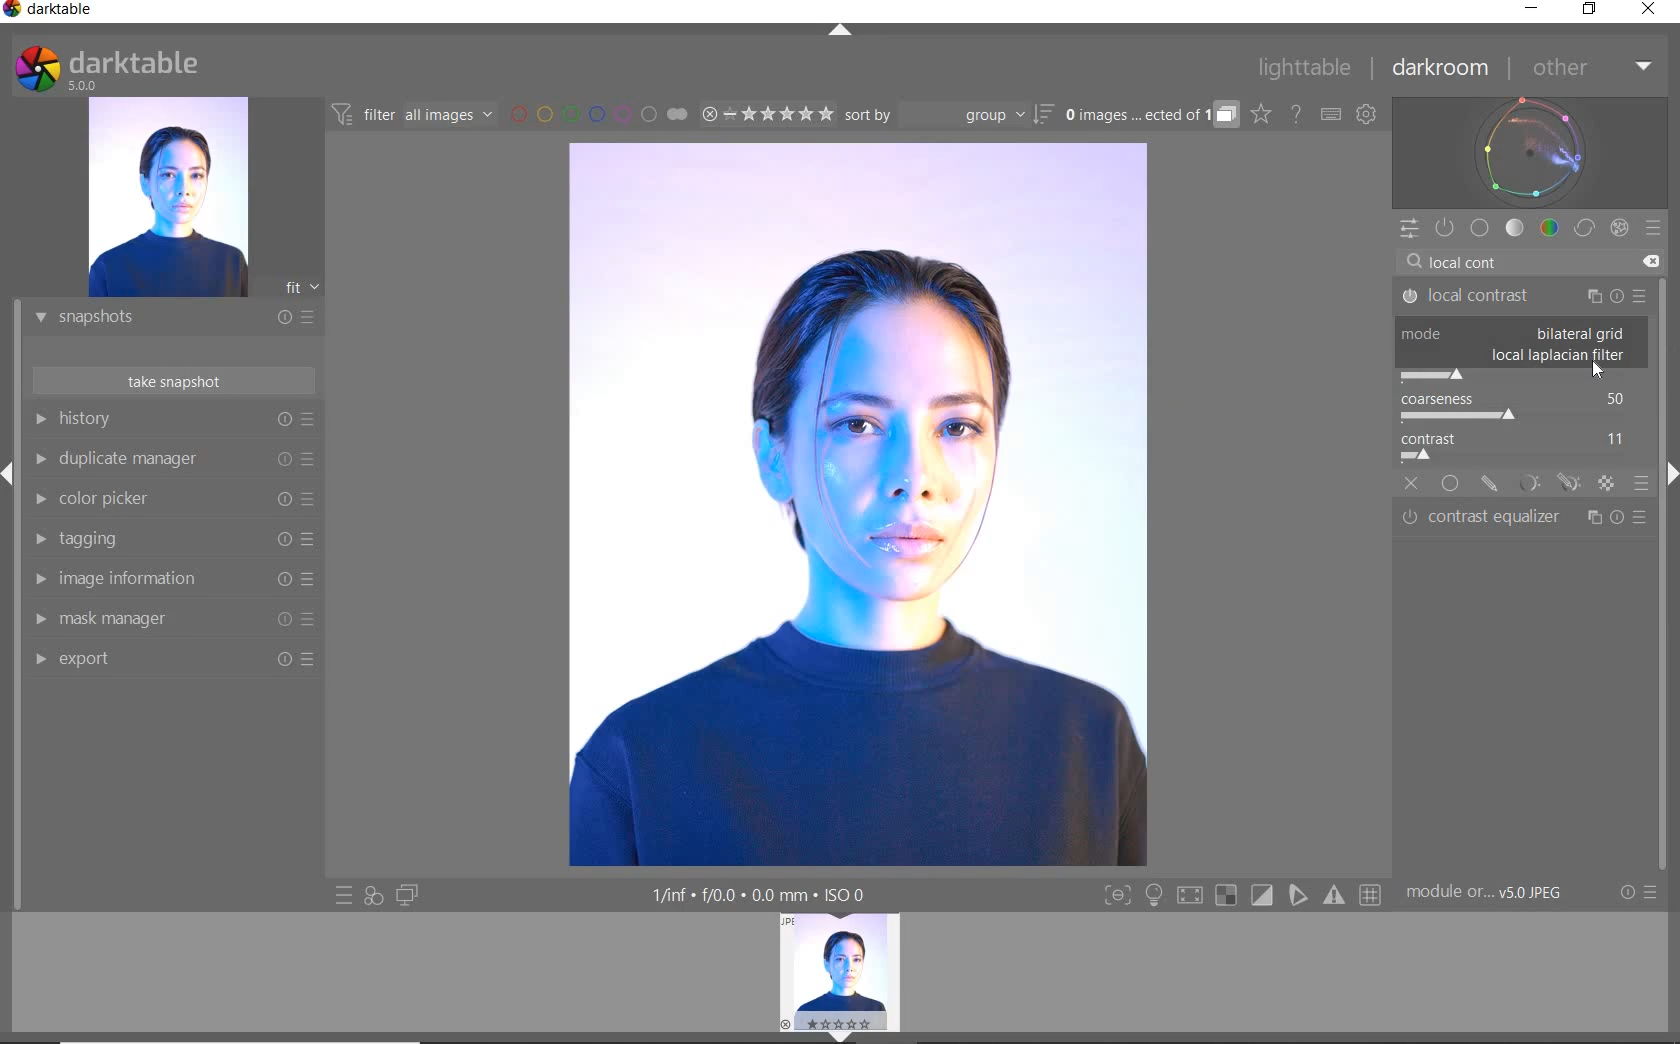  I want to click on OTHER, so click(1590, 69).